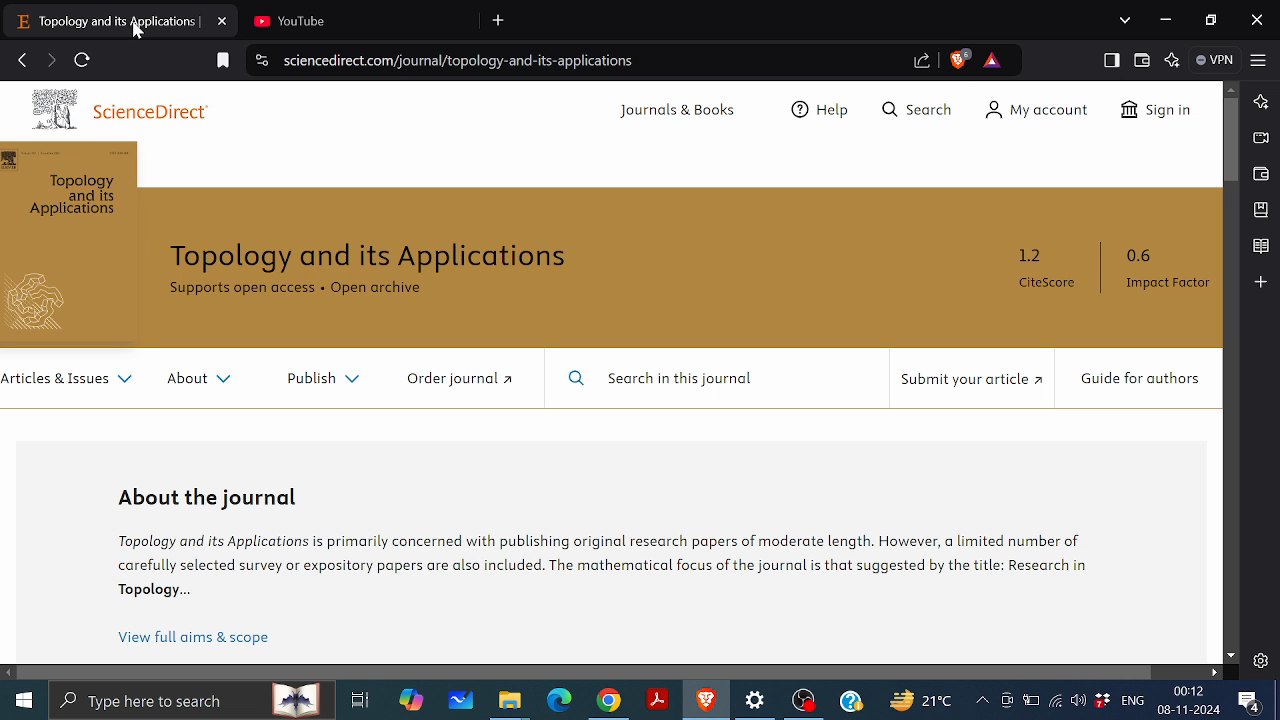 The image size is (1280, 720). What do you see at coordinates (1214, 21) in the screenshot?
I see `Restore down` at bounding box center [1214, 21].